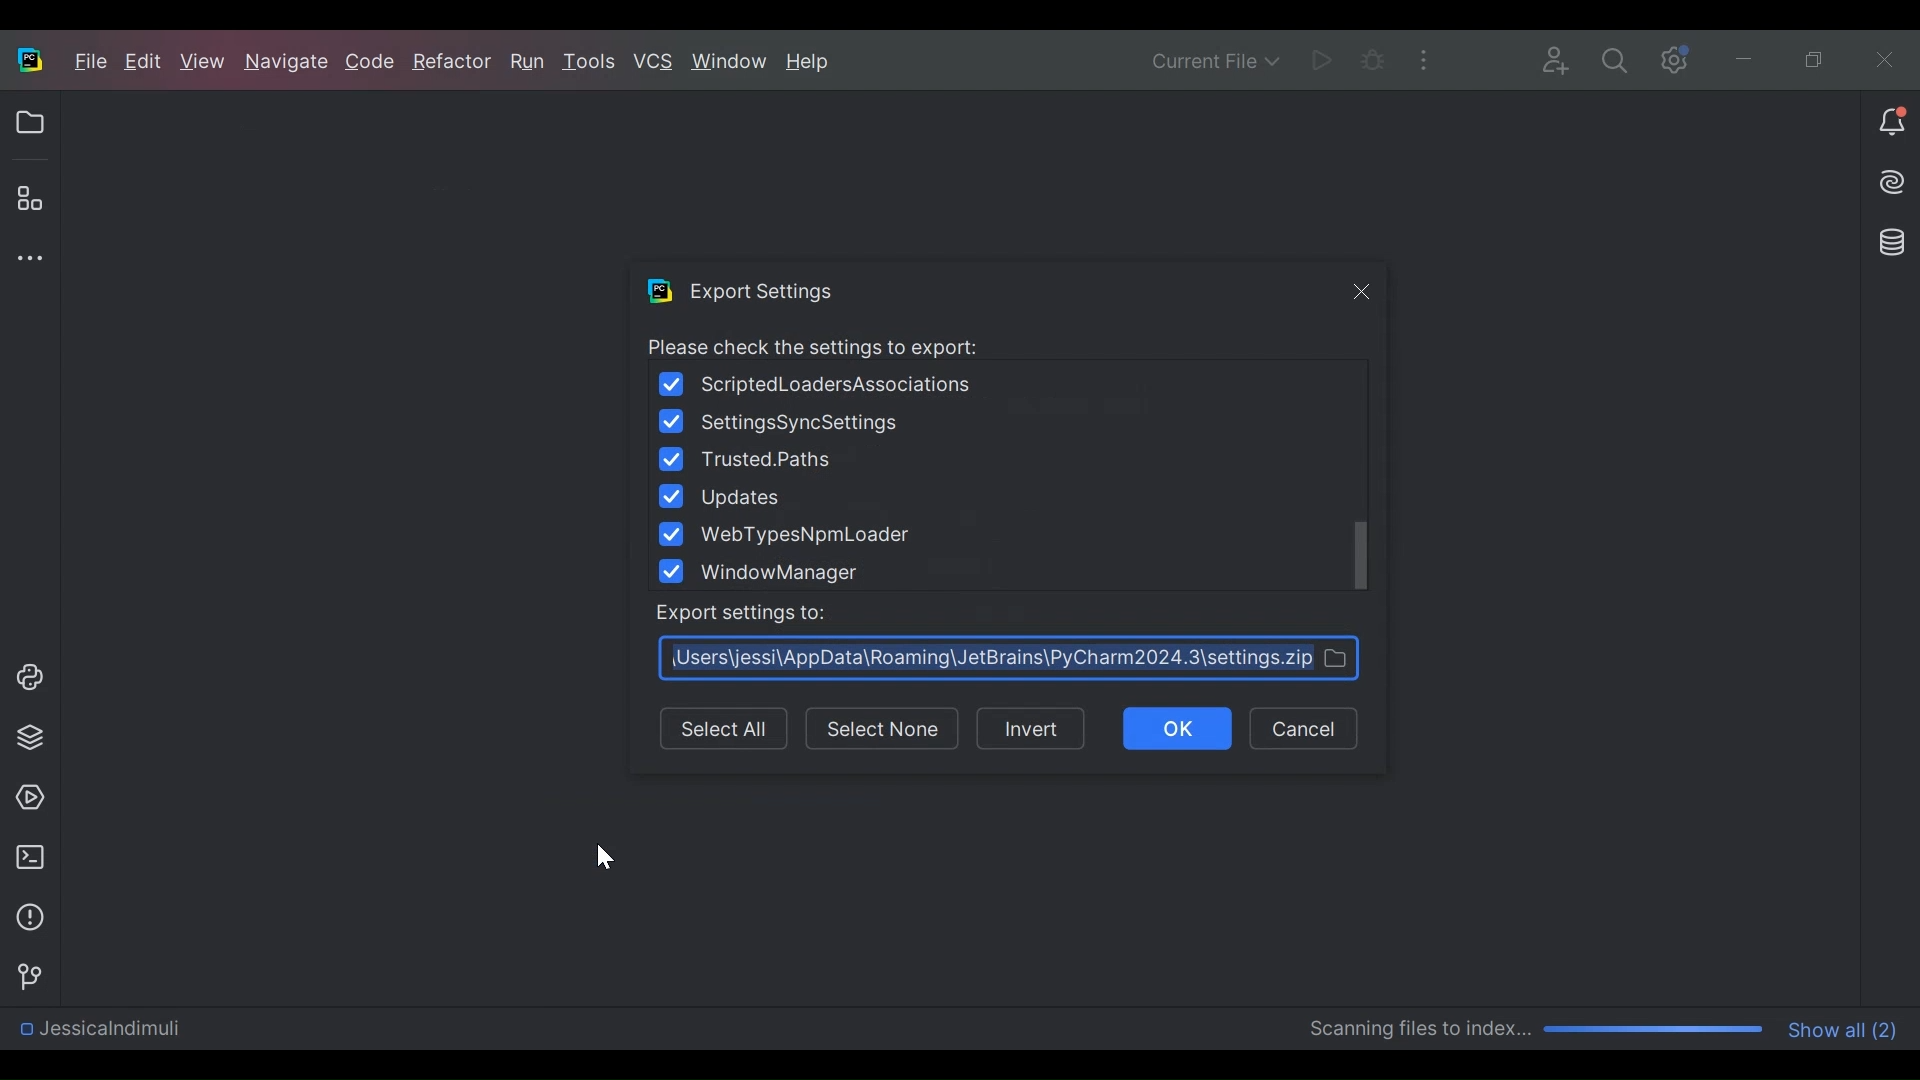 This screenshot has height=1080, width=1920. Describe the element at coordinates (1742, 57) in the screenshot. I see `Minimize` at that location.